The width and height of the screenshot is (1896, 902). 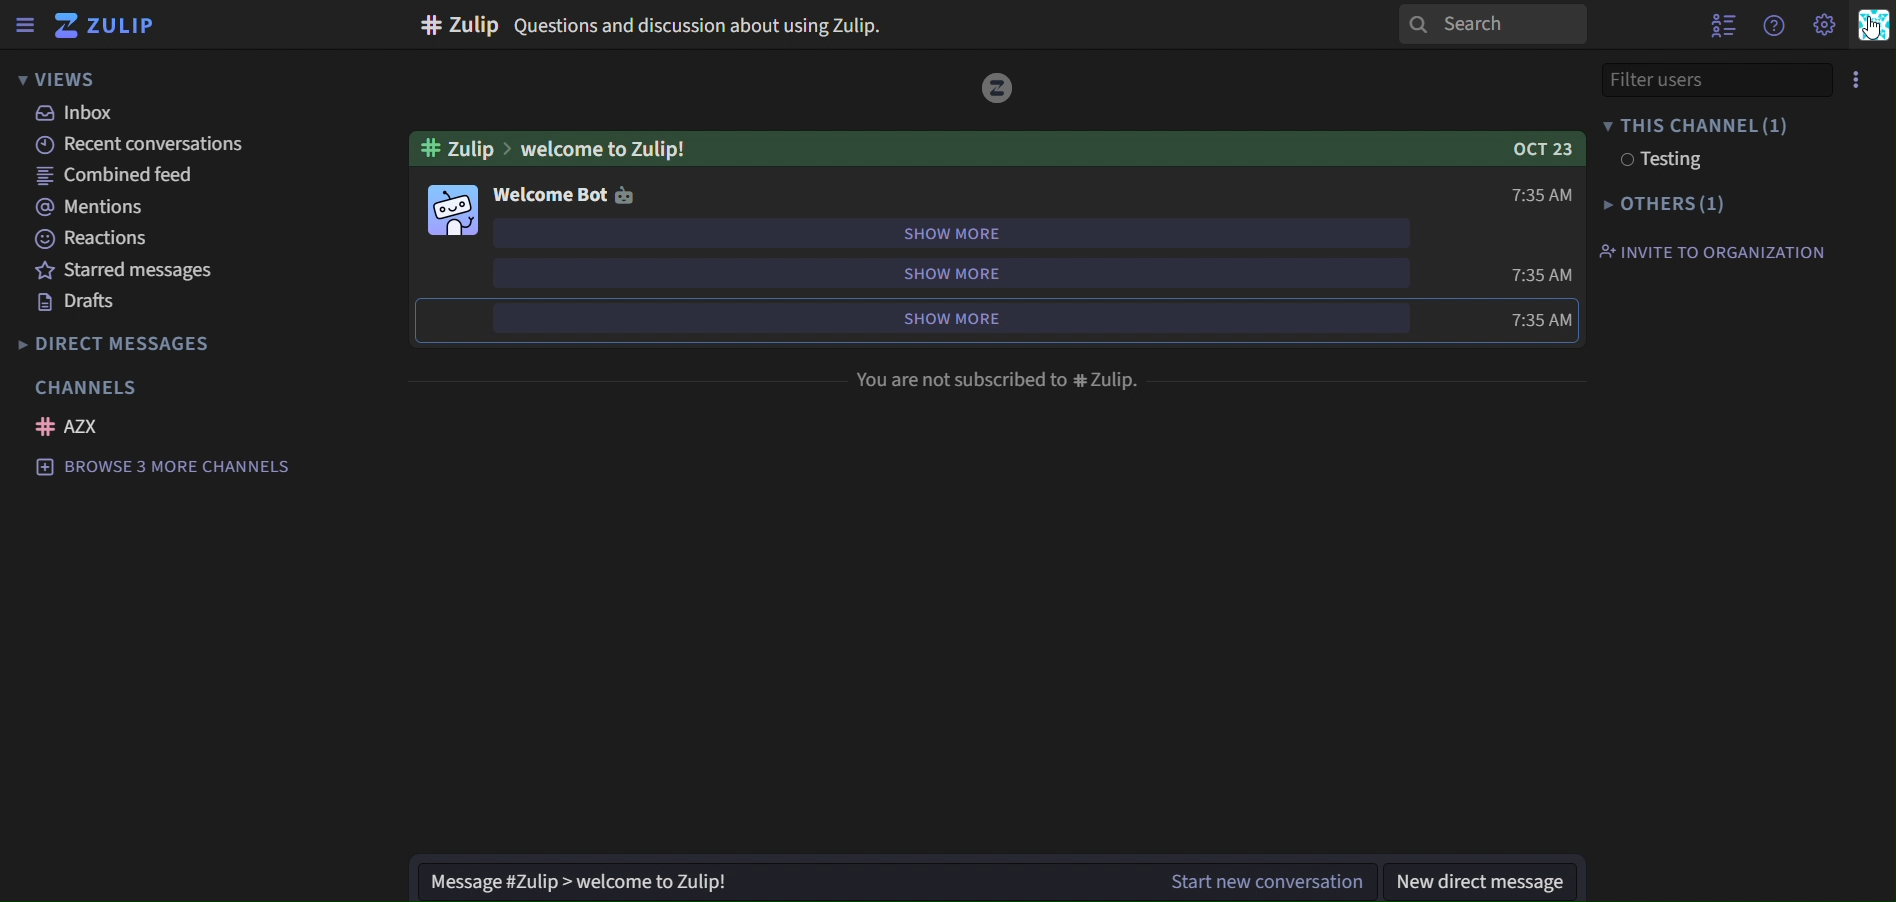 What do you see at coordinates (105, 25) in the screenshot?
I see `zulip` at bounding box center [105, 25].